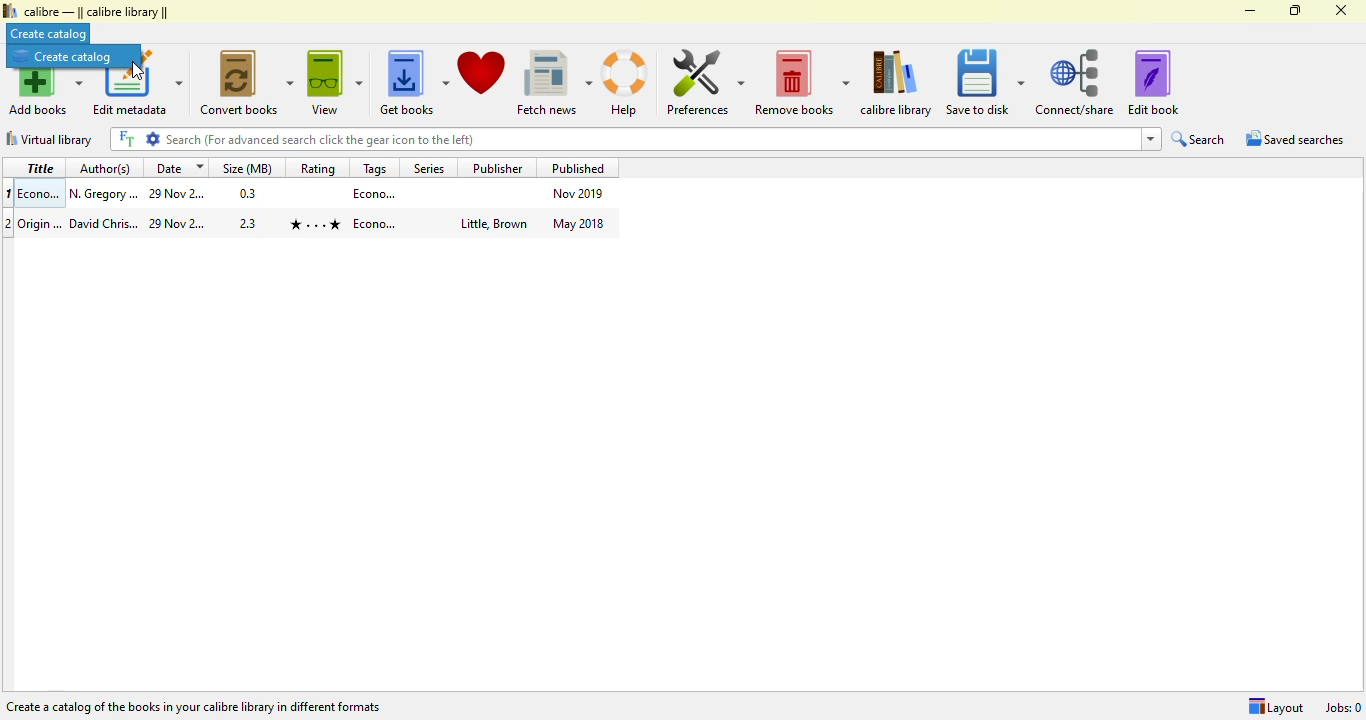 Image resolution: width=1366 pixels, height=720 pixels. What do you see at coordinates (1276, 707) in the screenshot?
I see `layout` at bounding box center [1276, 707].